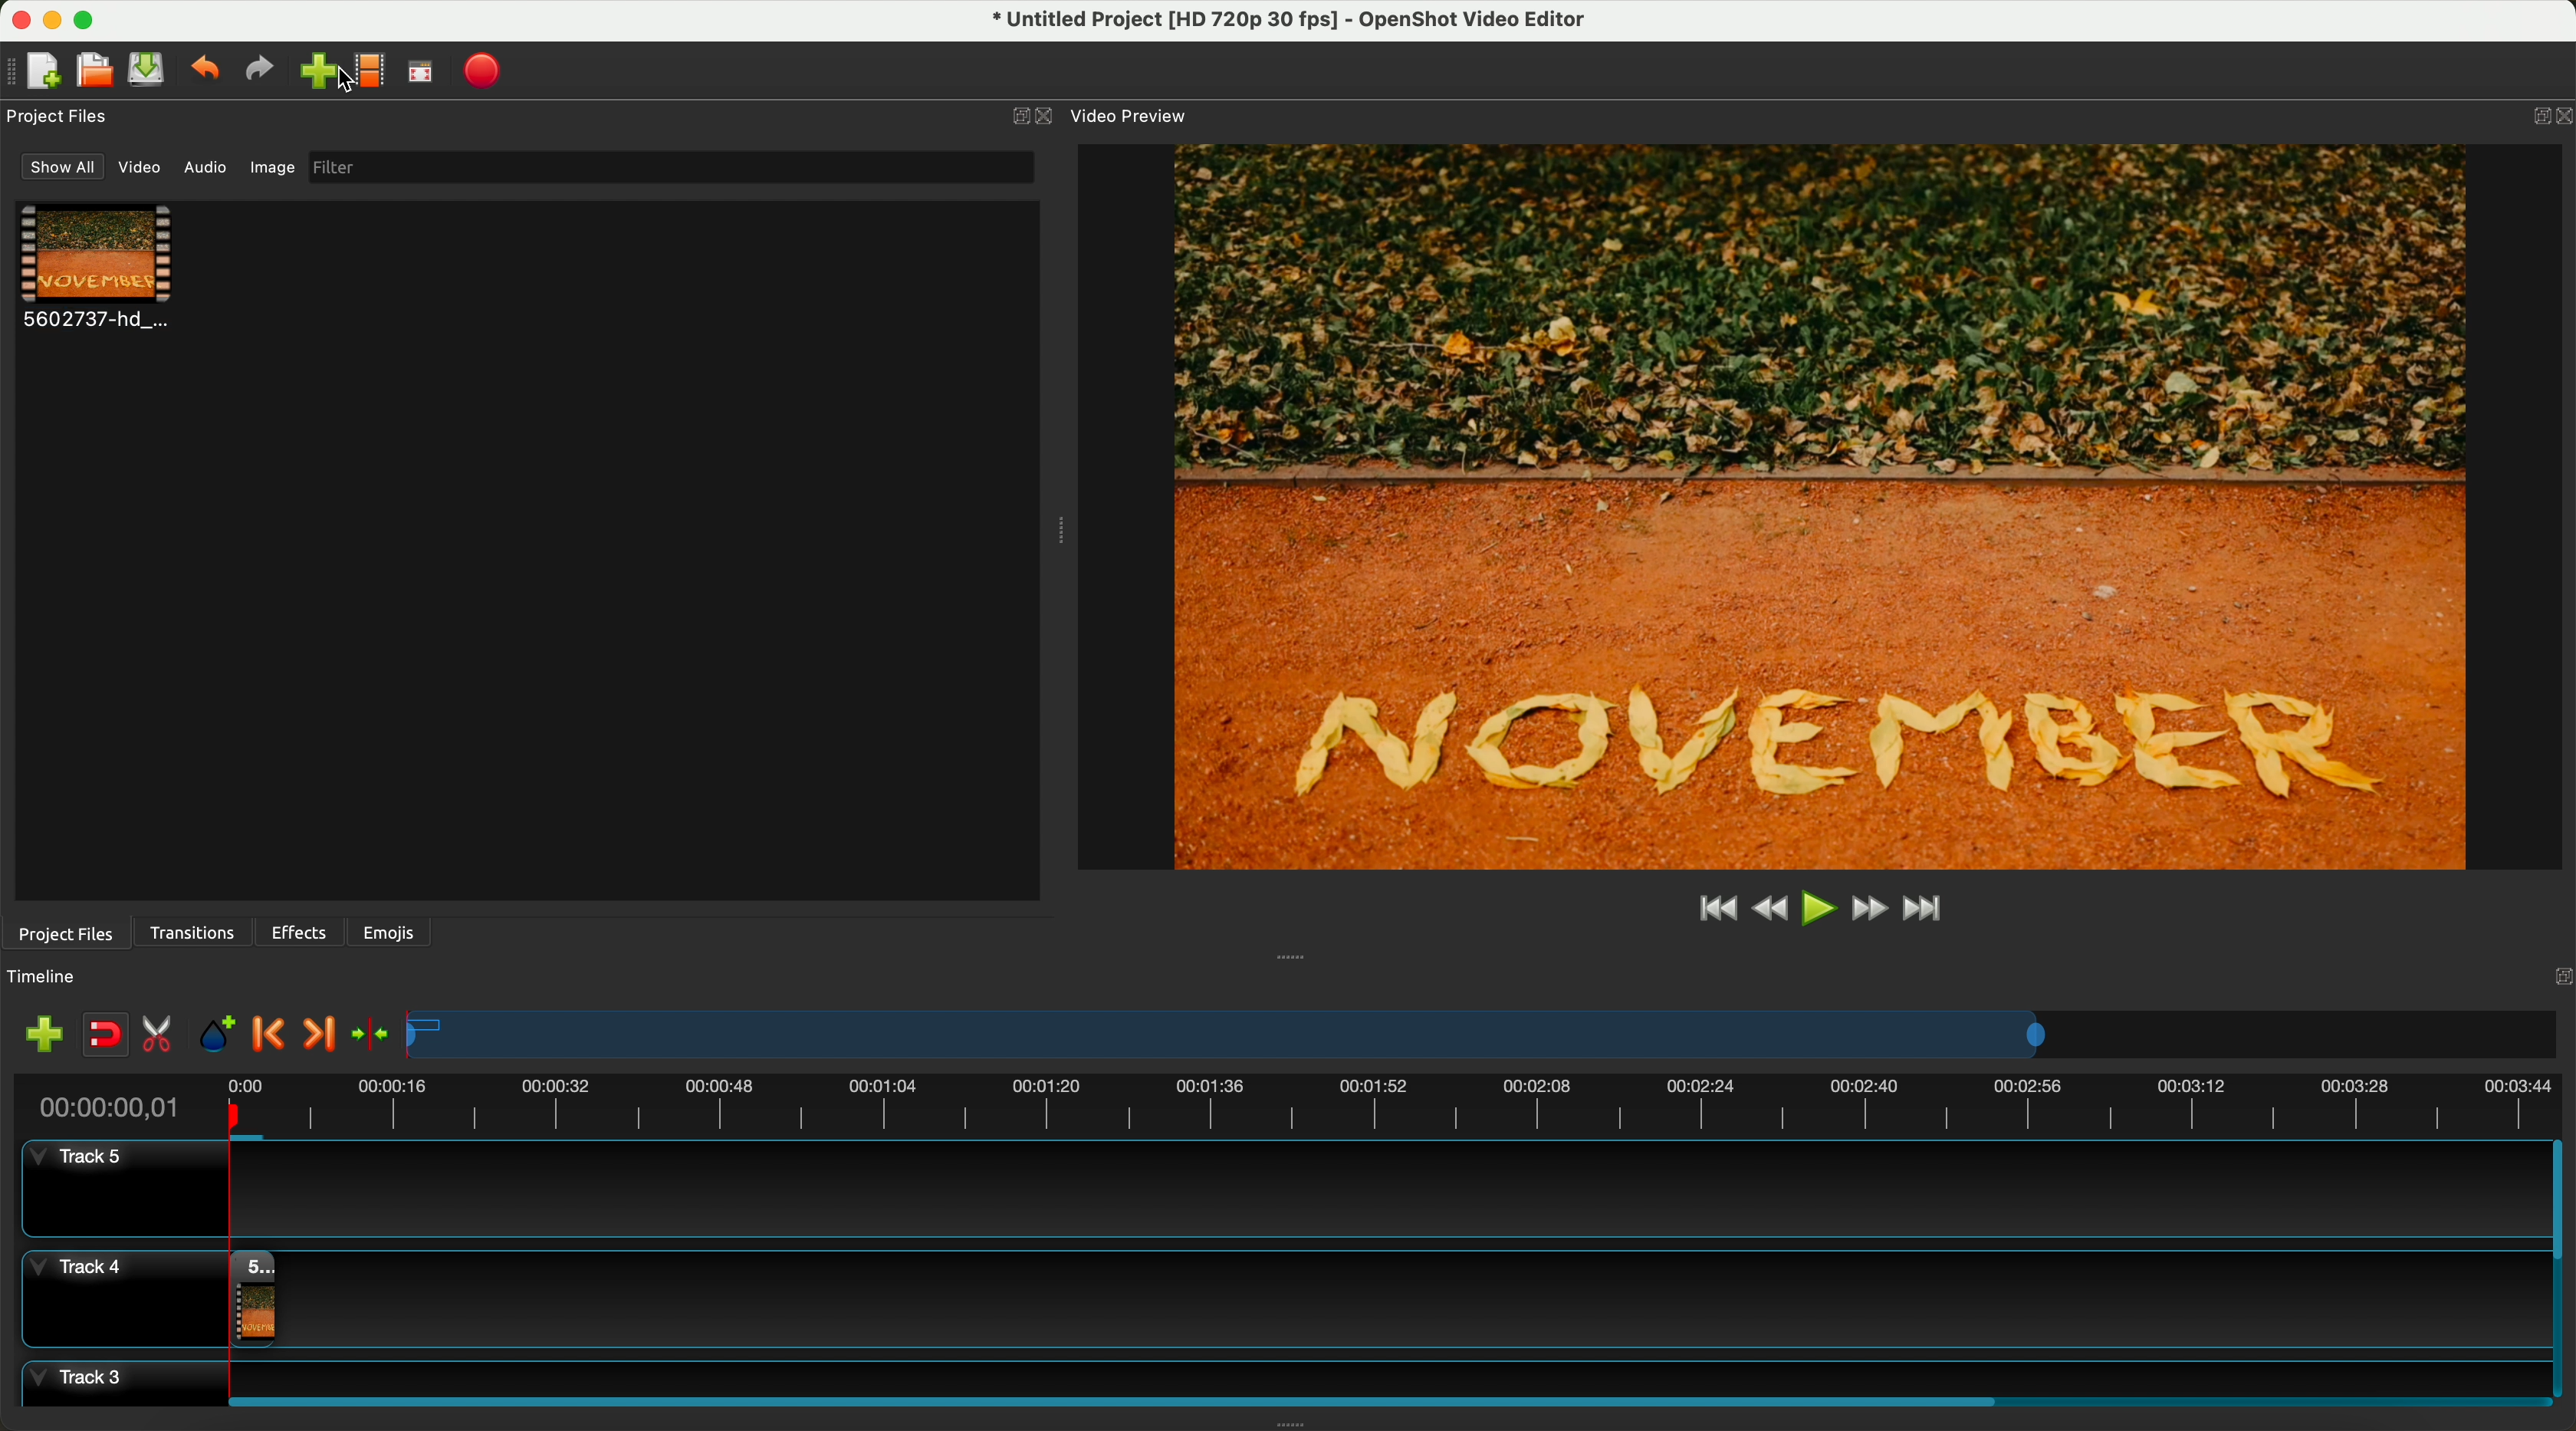 The height and width of the screenshot is (1431, 2576). I want to click on rewind, so click(1768, 911).